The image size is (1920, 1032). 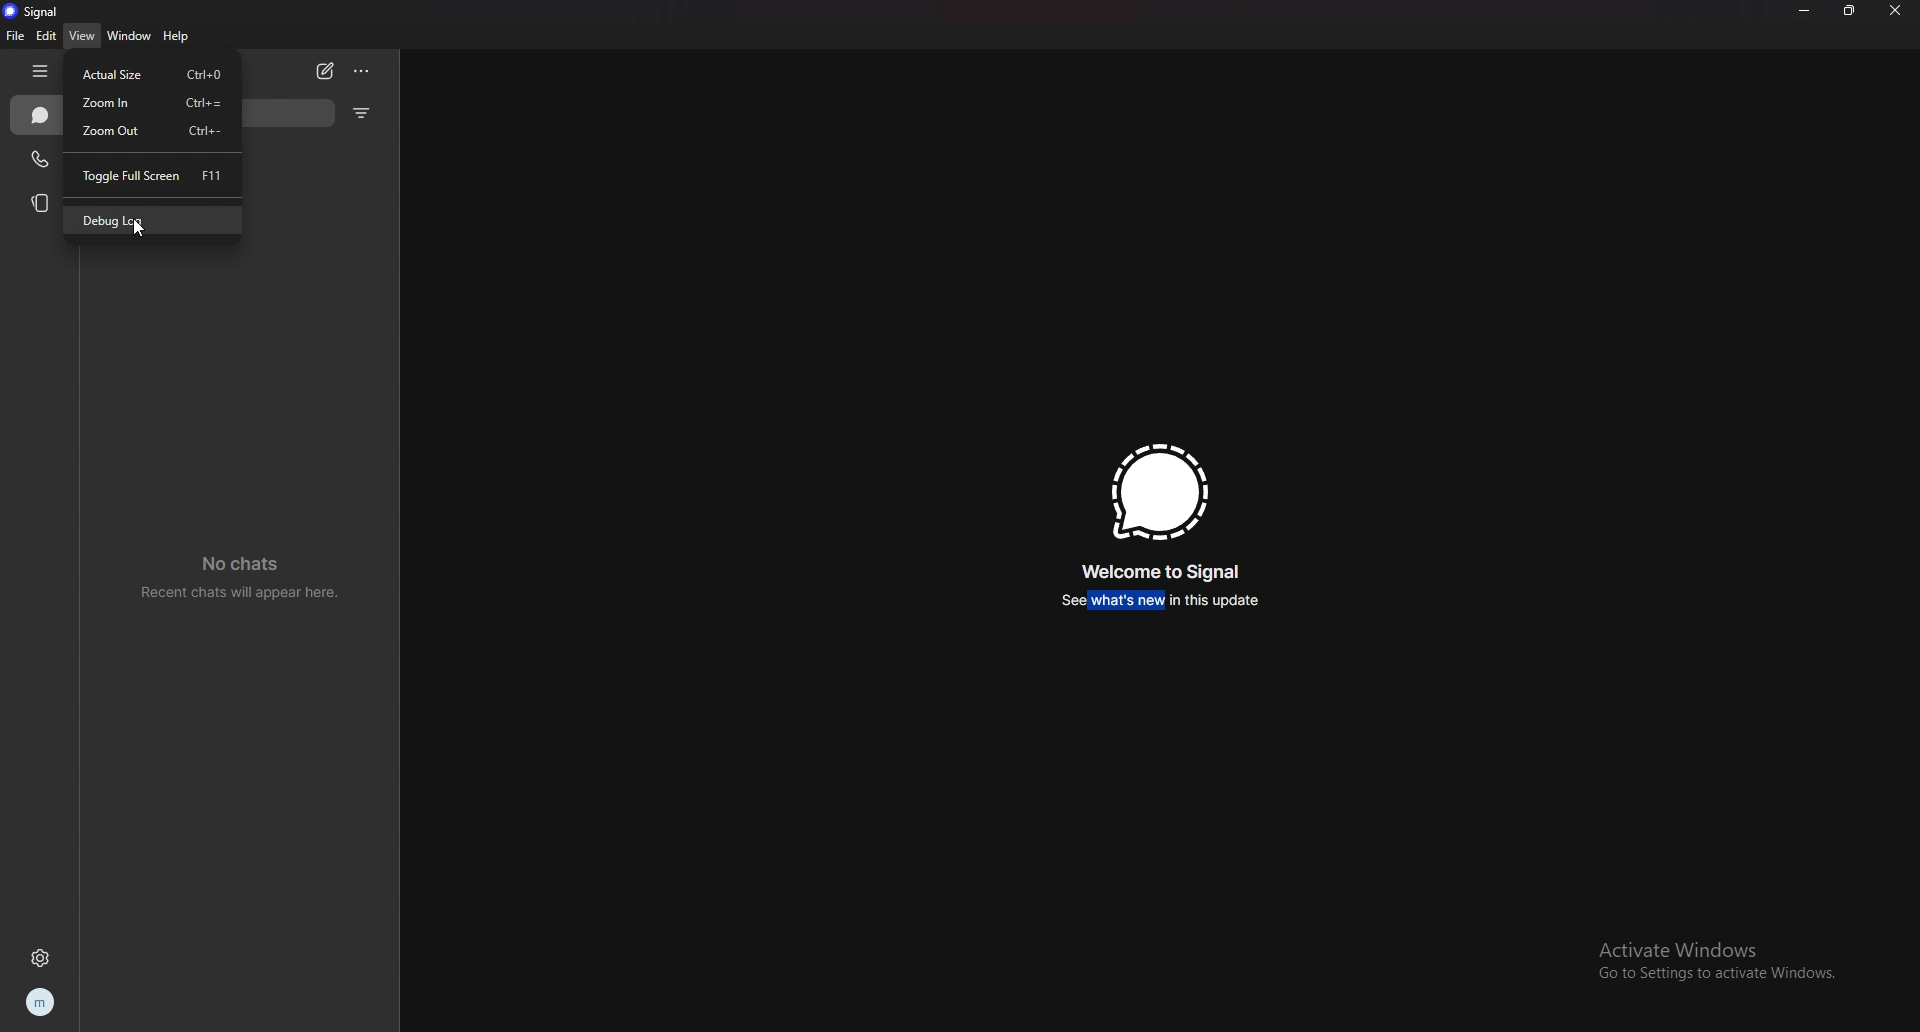 What do you see at coordinates (130, 36) in the screenshot?
I see `window` at bounding box center [130, 36].